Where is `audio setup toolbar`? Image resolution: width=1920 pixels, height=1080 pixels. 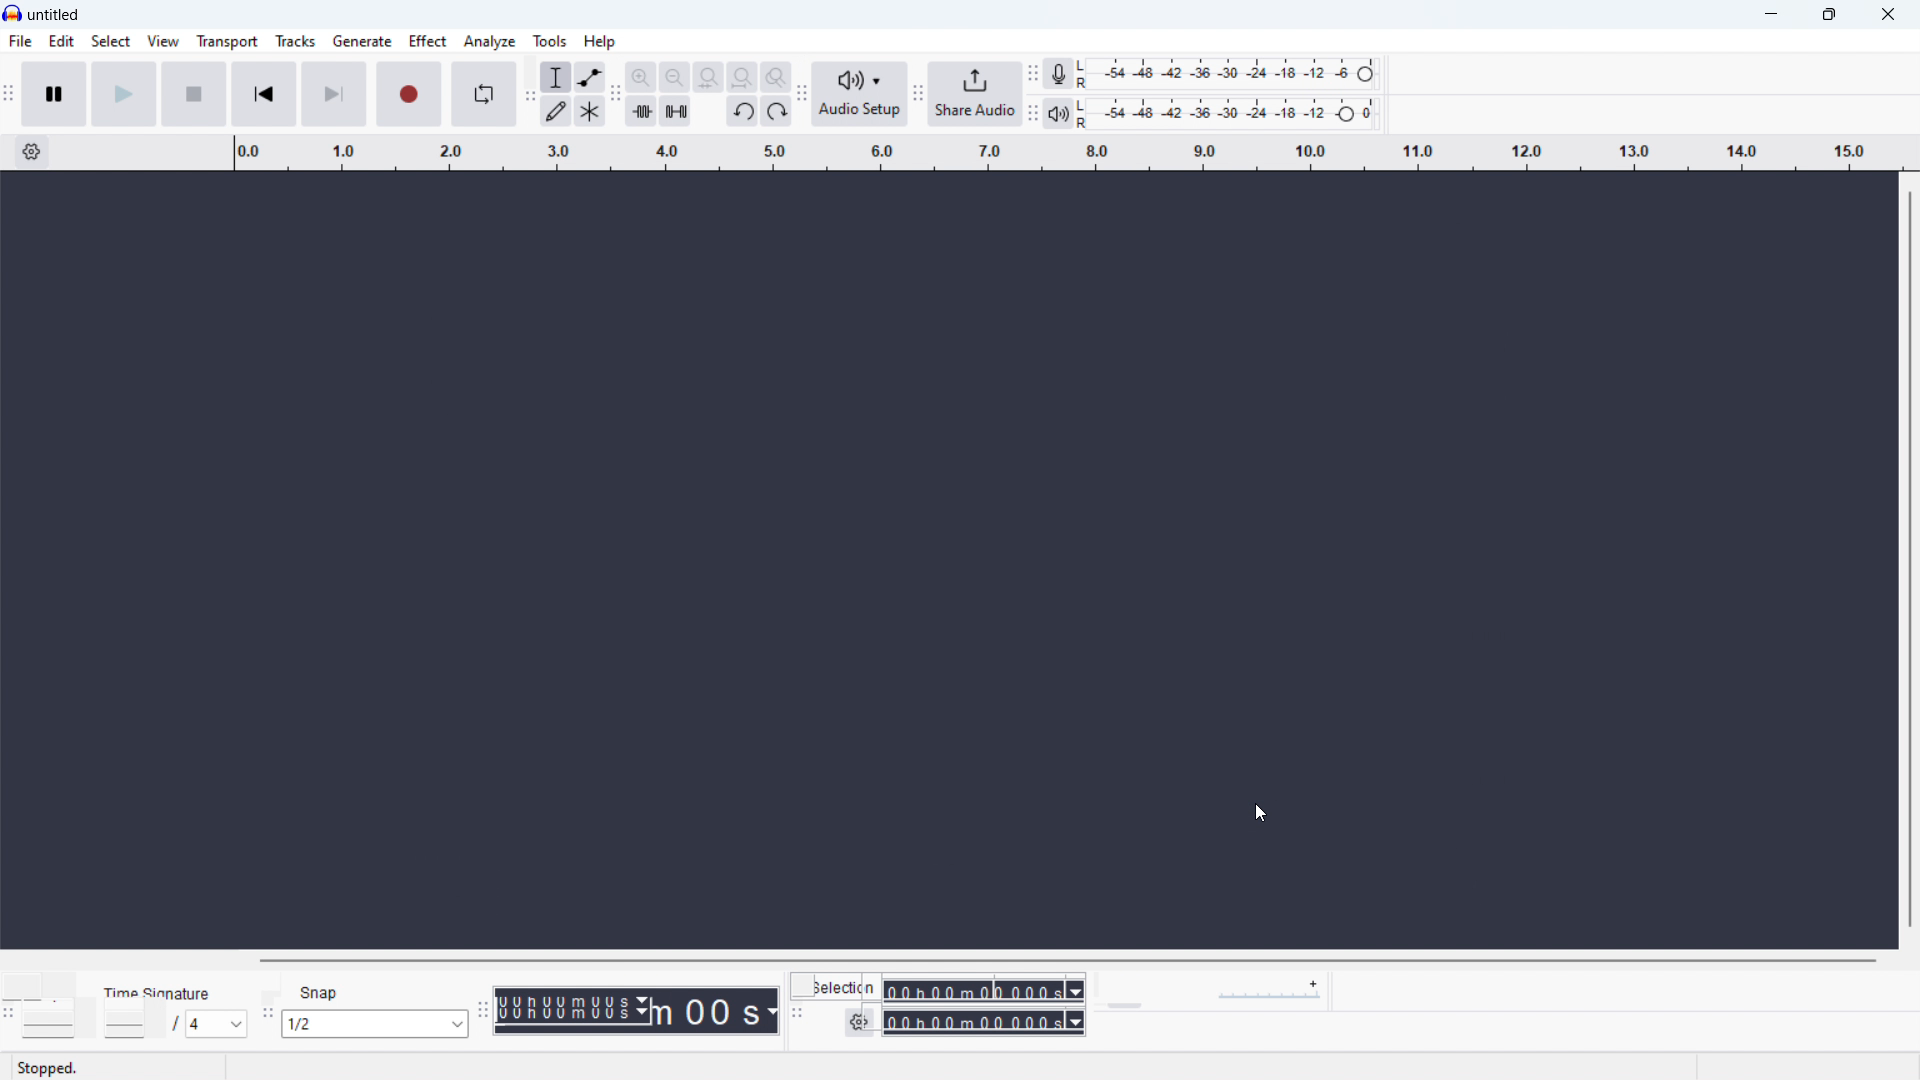 audio setup toolbar is located at coordinates (801, 94).